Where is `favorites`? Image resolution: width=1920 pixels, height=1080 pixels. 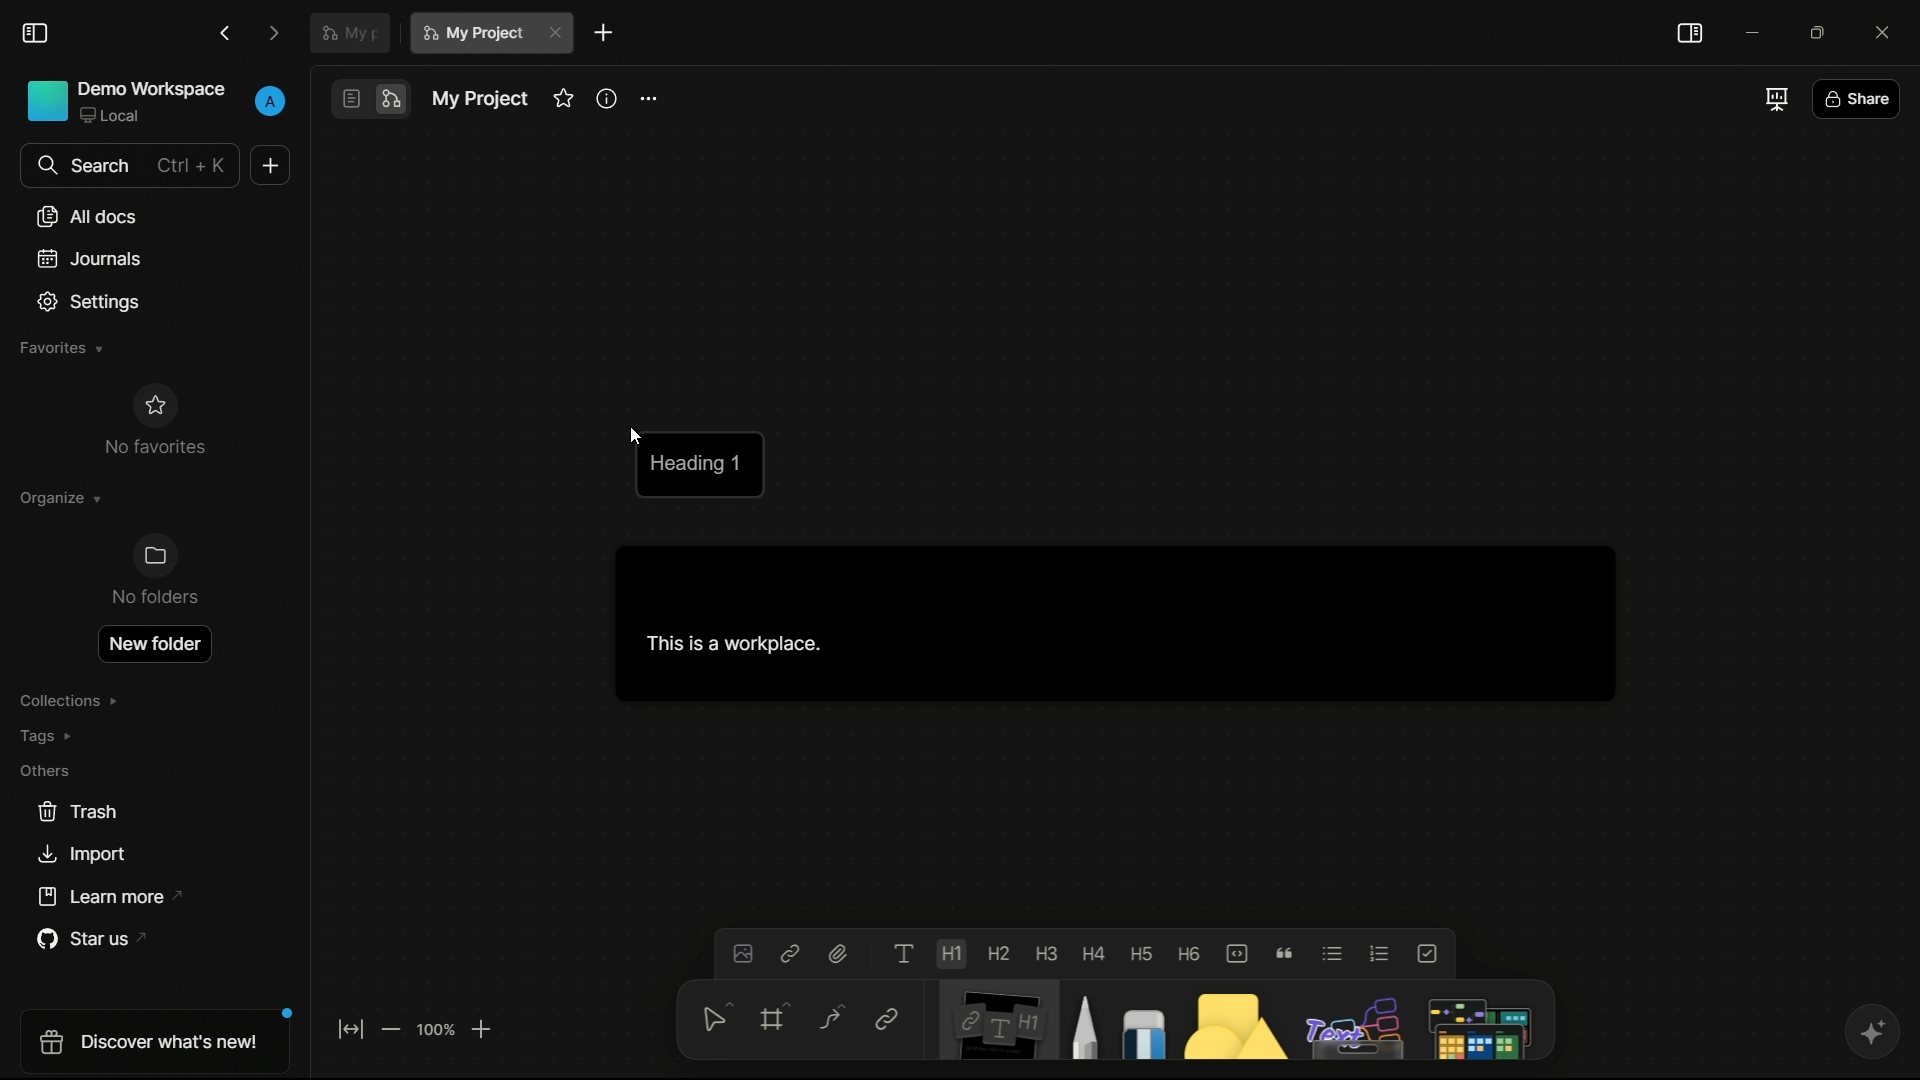
favorites is located at coordinates (62, 346).